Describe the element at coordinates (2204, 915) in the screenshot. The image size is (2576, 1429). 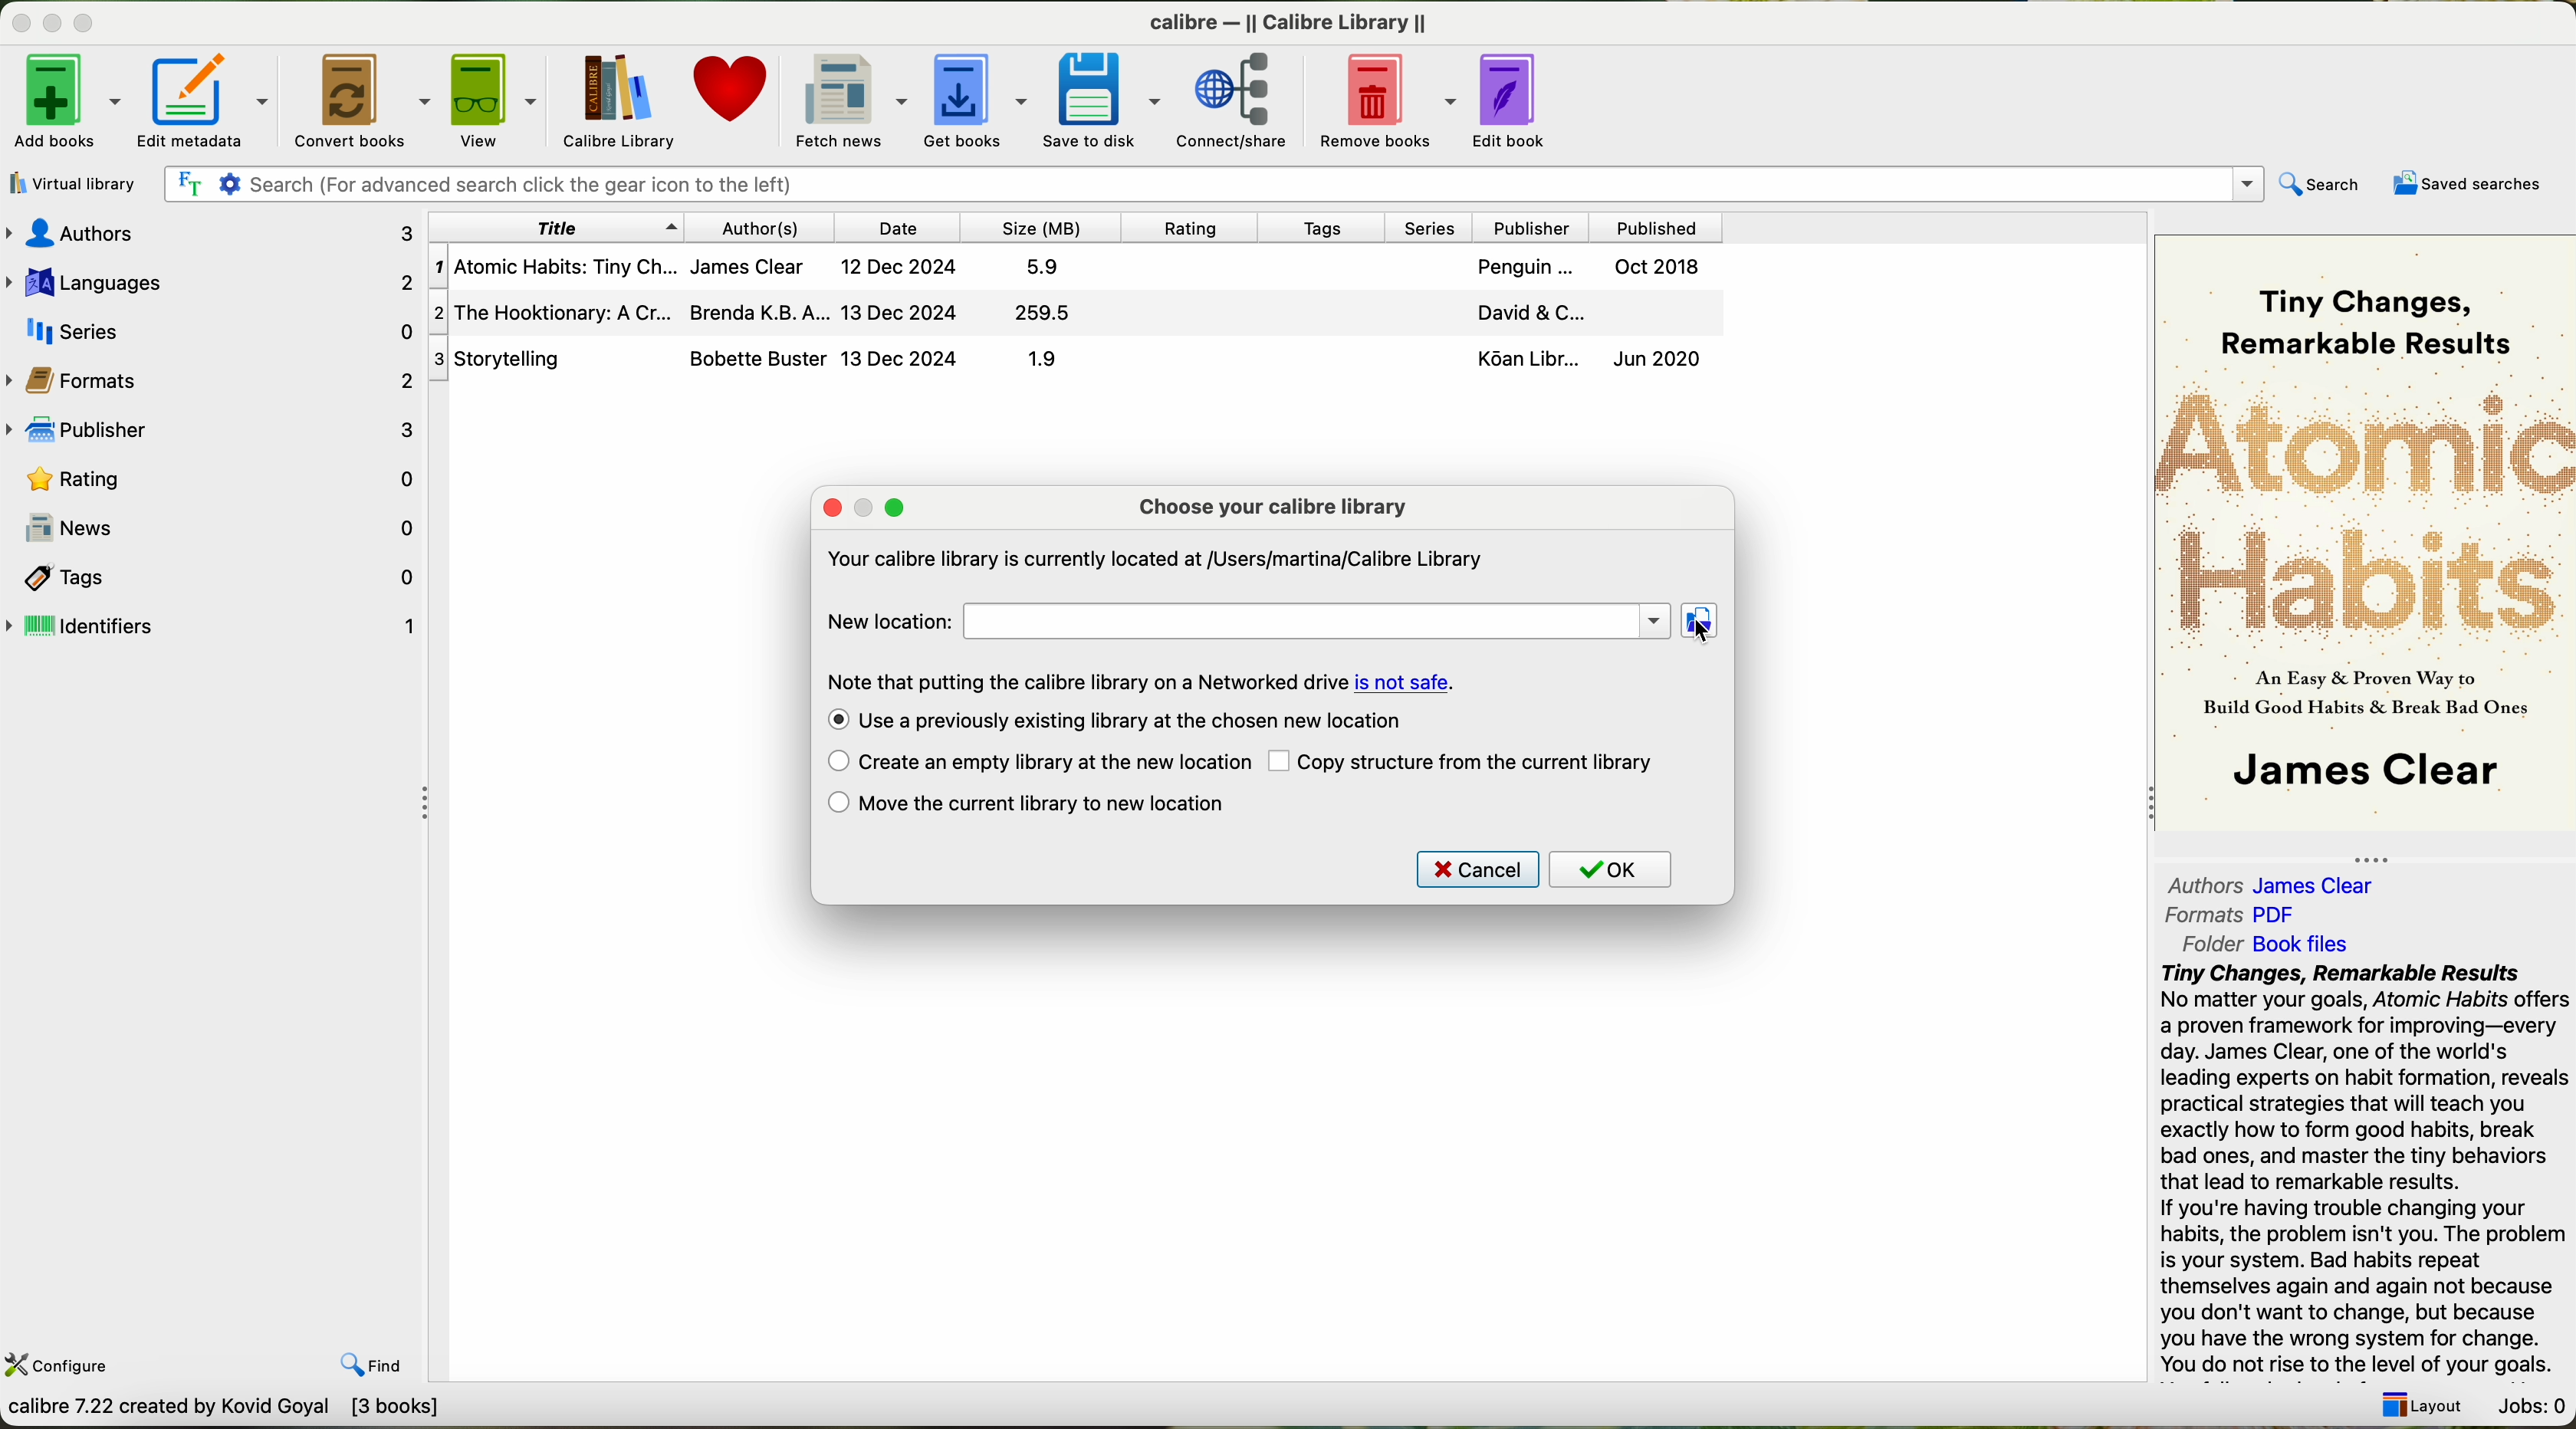
I see `formats ` at that location.